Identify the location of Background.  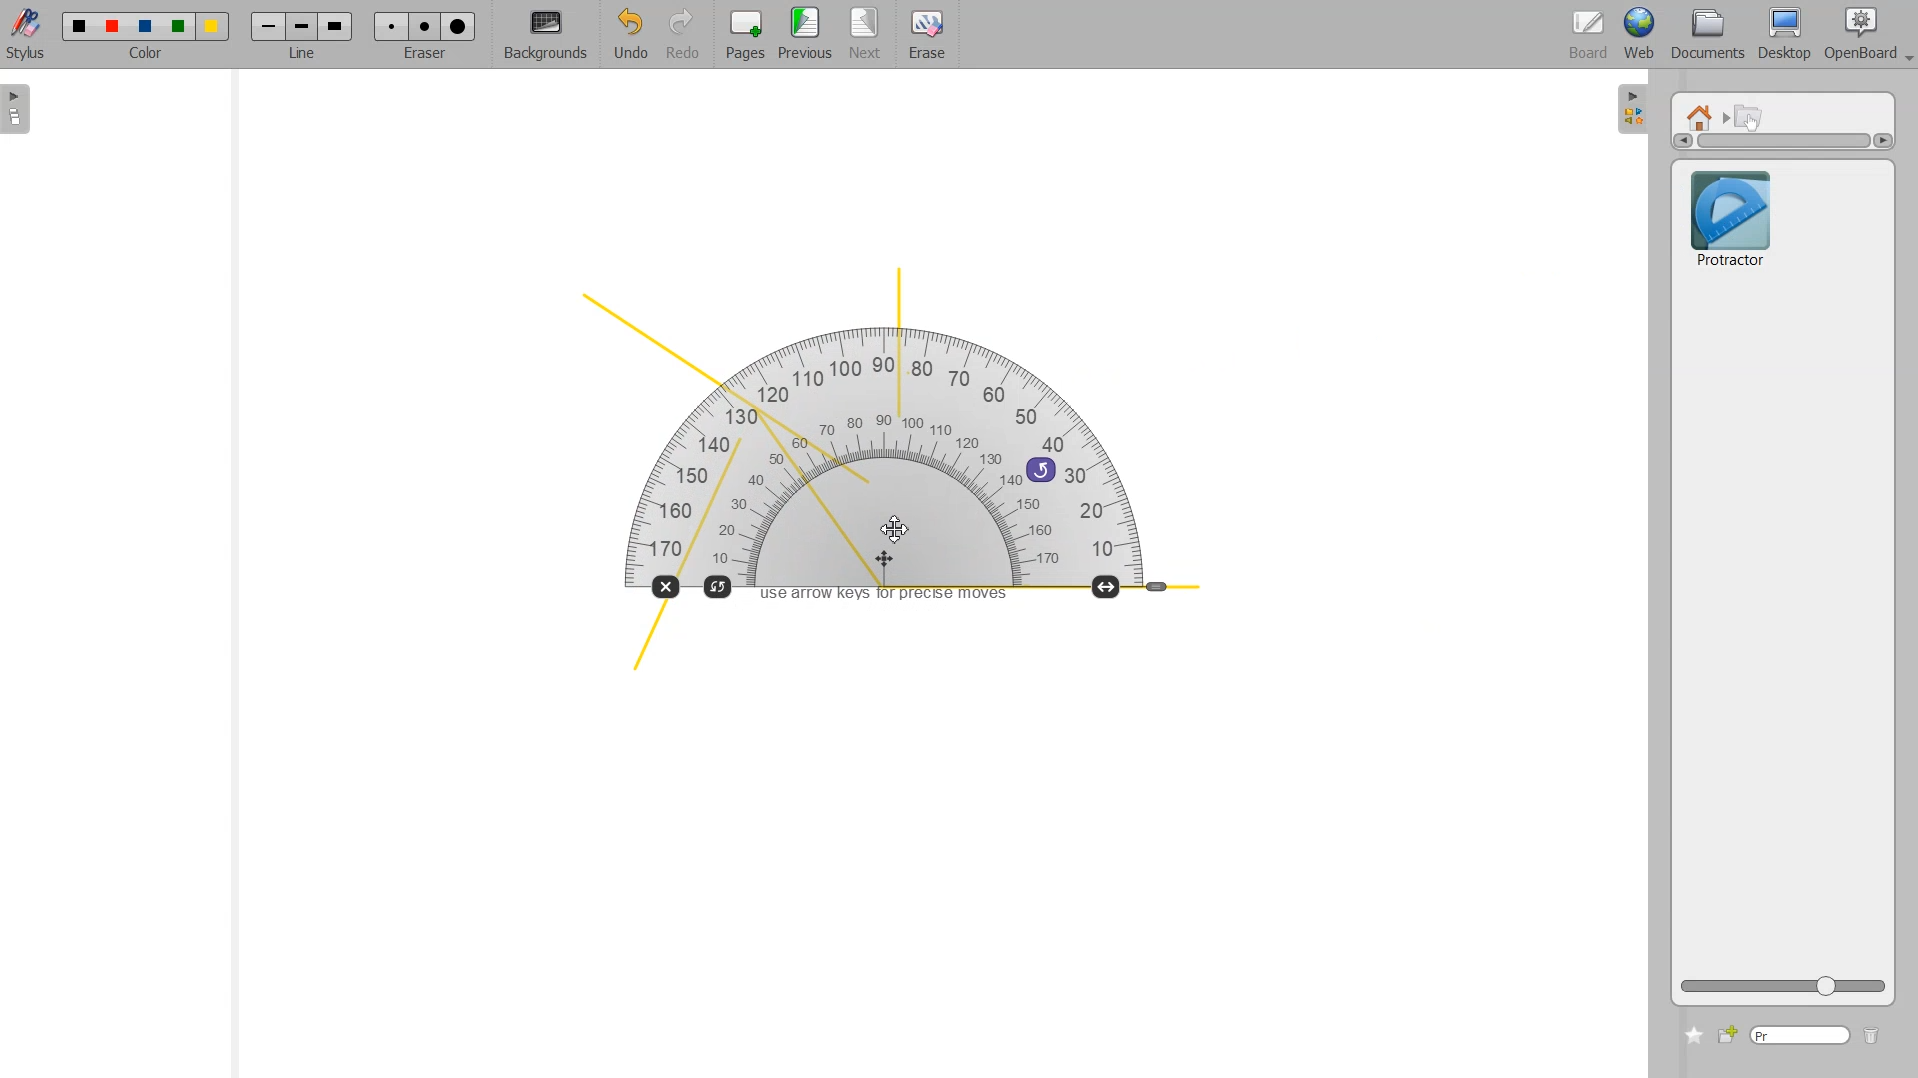
(546, 36).